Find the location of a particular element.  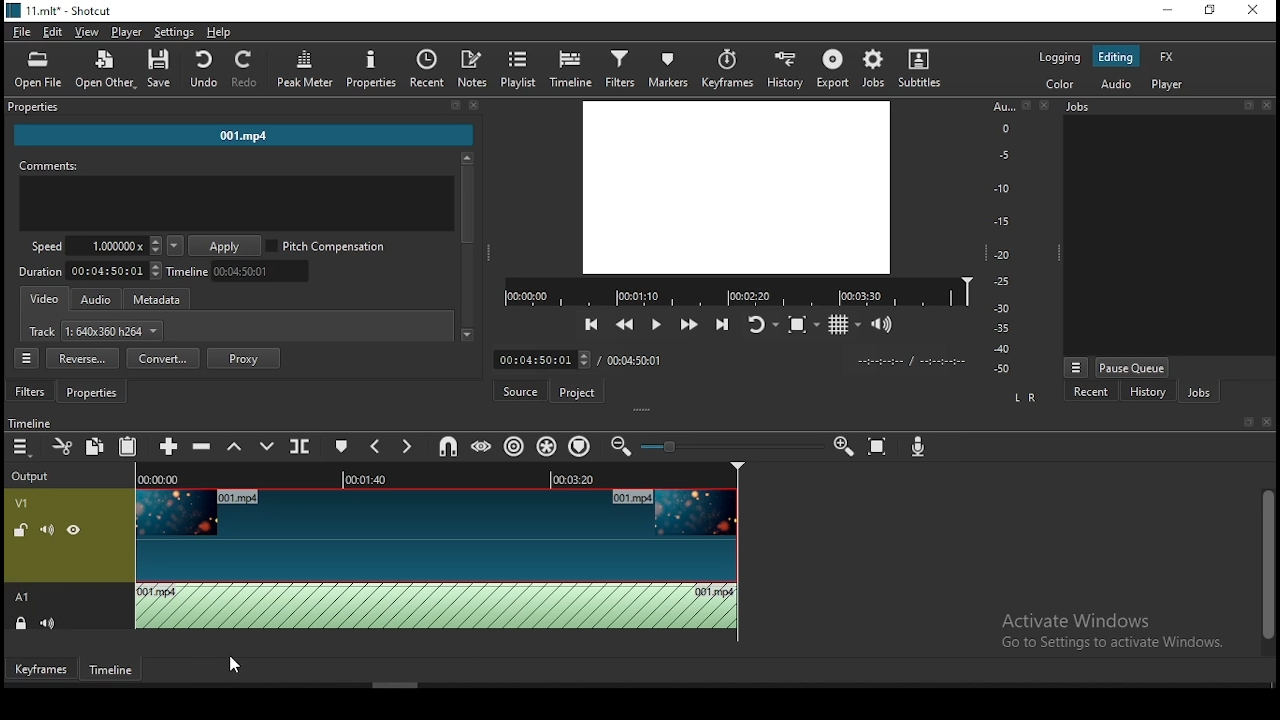

skip to the next point is located at coordinates (723, 324).